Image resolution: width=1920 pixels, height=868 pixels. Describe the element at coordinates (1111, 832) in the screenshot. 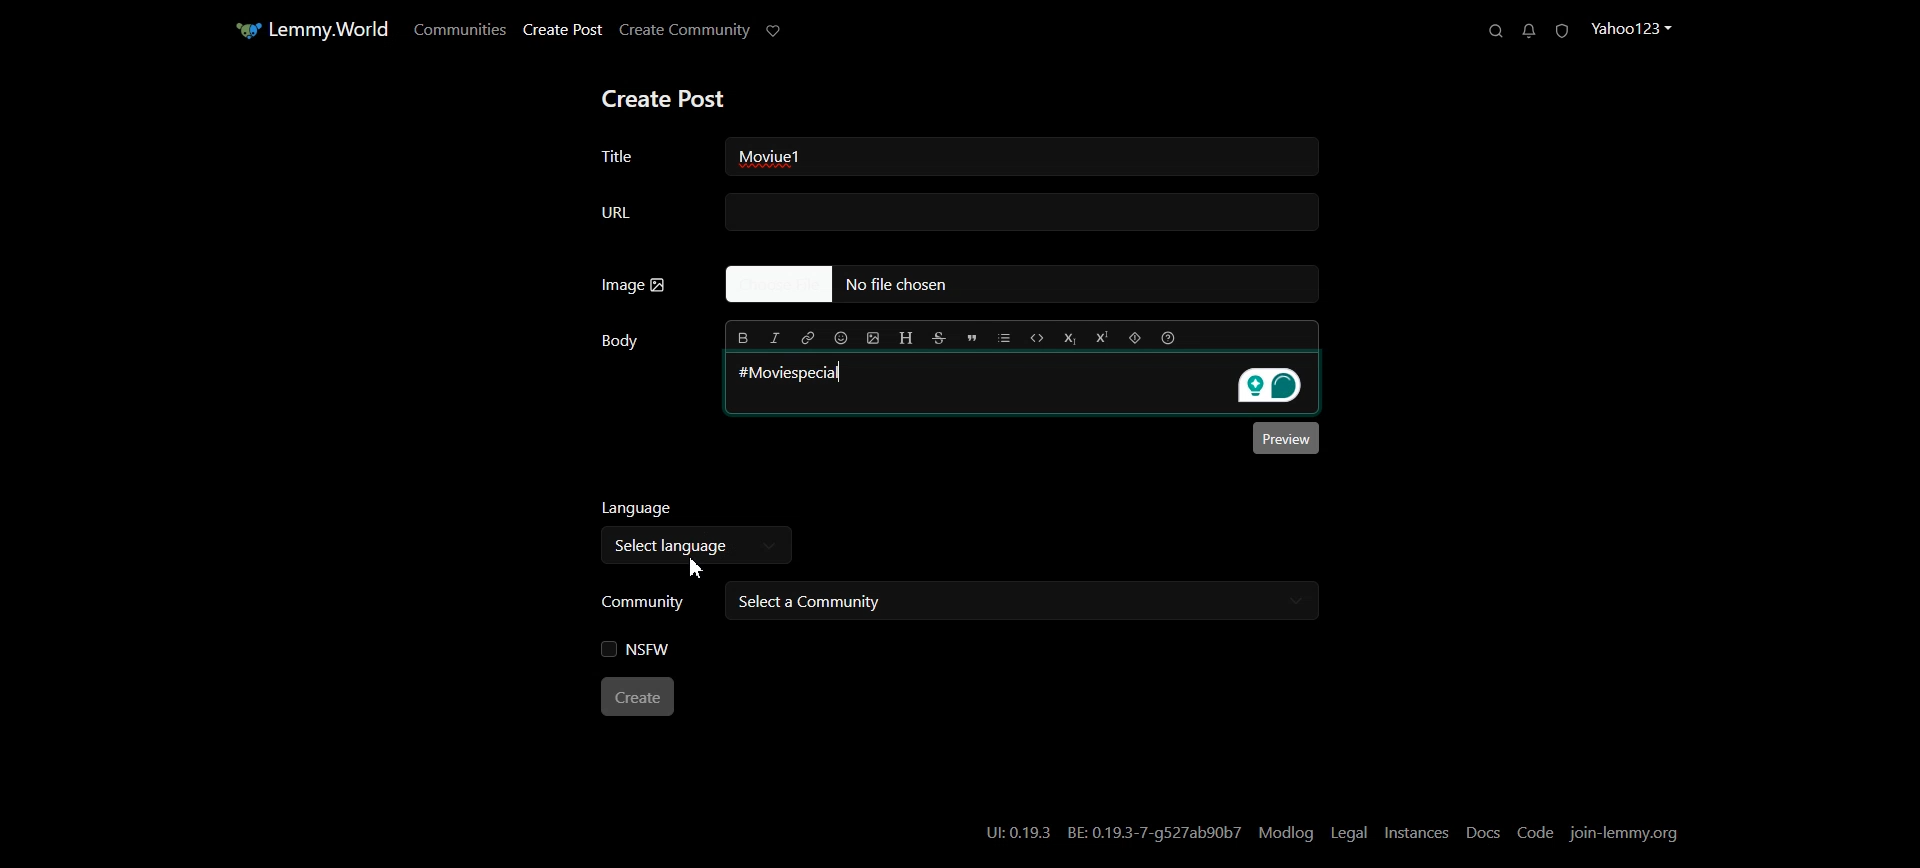

I see `UI:0.19.3 BE: 0.19.3-7-g527ab90b7` at that location.